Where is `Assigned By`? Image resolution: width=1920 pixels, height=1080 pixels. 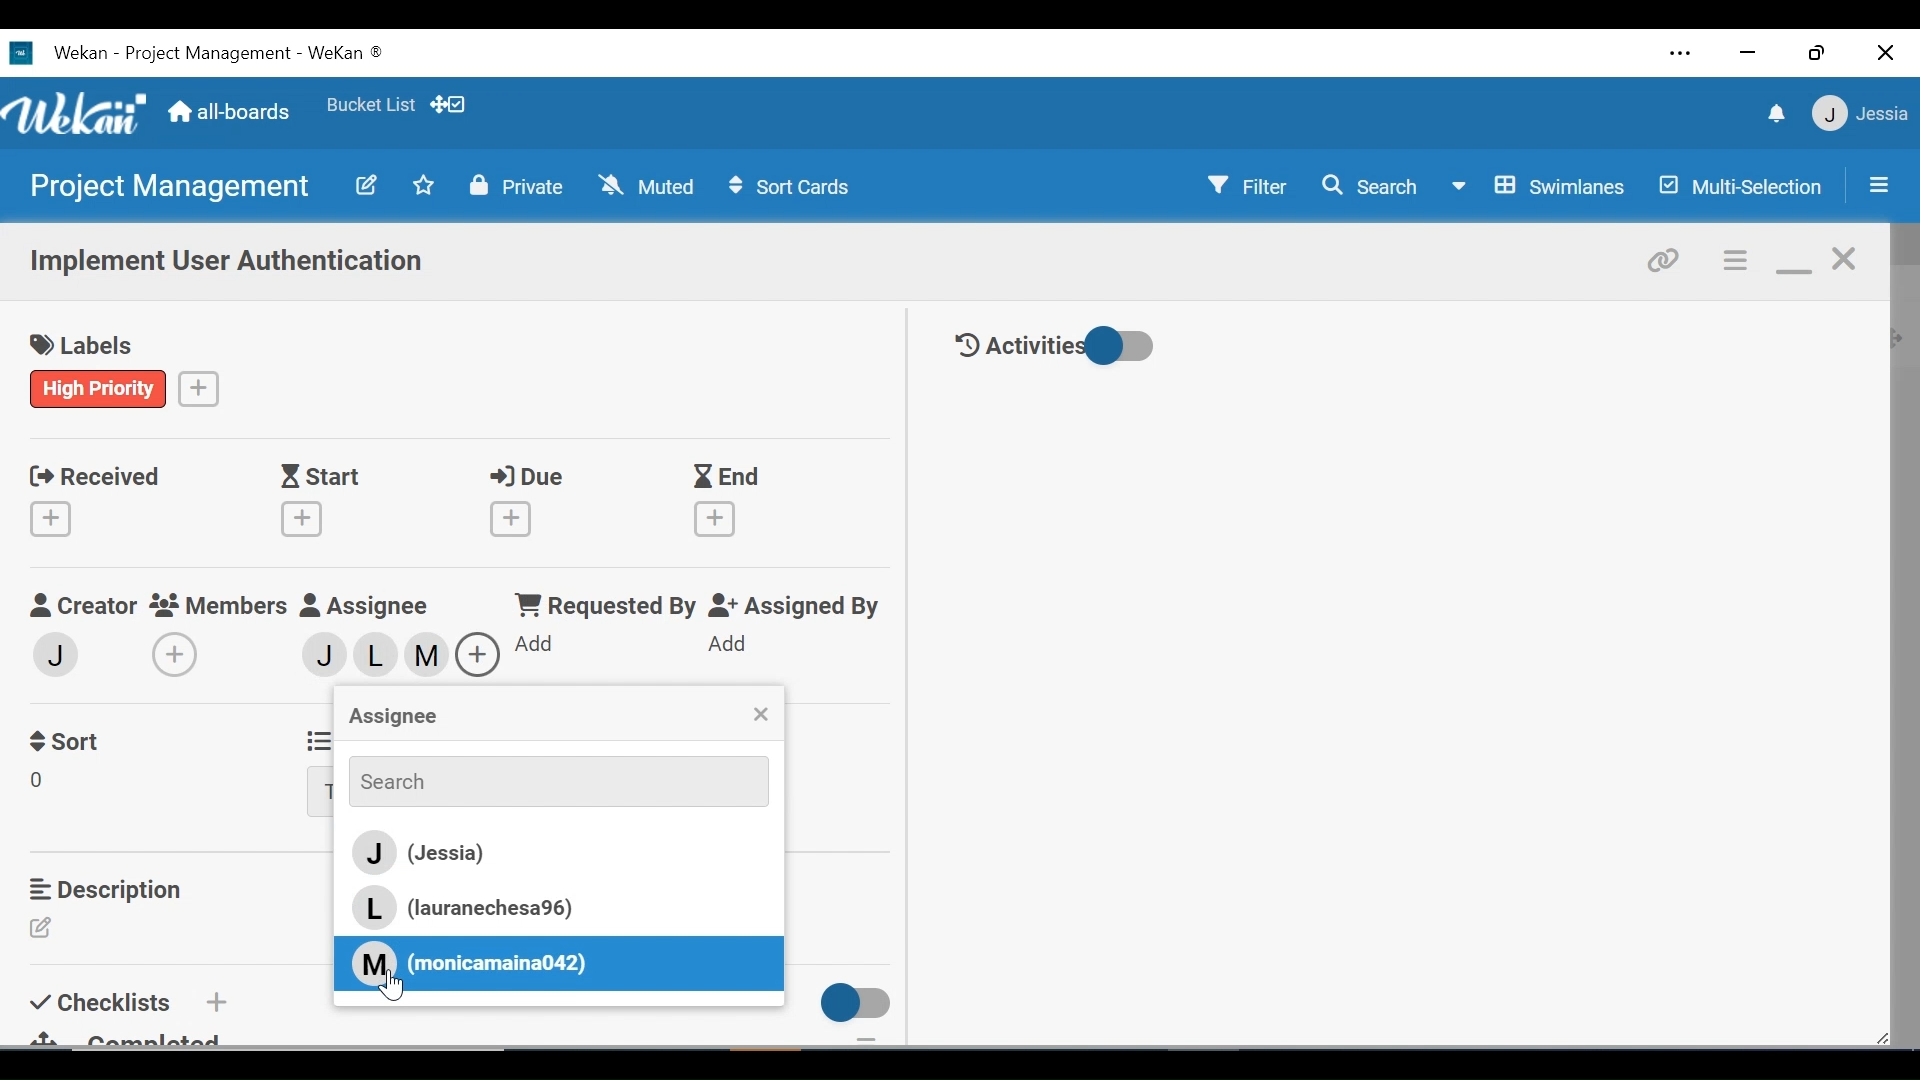
Assigned By is located at coordinates (795, 607).